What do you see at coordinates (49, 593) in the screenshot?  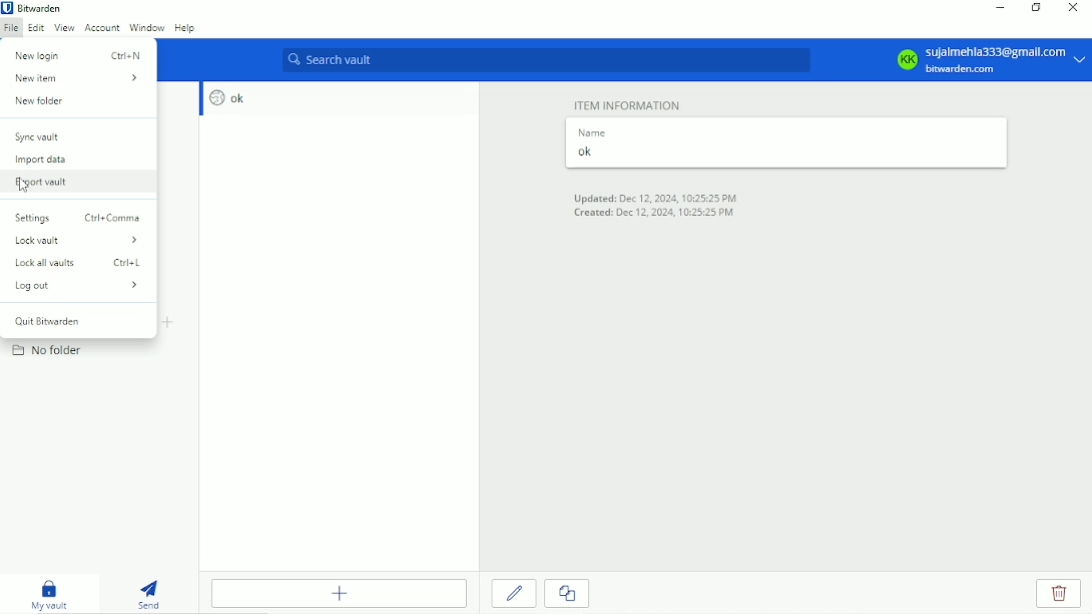 I see `My vault` at bounding box center [49, 593].